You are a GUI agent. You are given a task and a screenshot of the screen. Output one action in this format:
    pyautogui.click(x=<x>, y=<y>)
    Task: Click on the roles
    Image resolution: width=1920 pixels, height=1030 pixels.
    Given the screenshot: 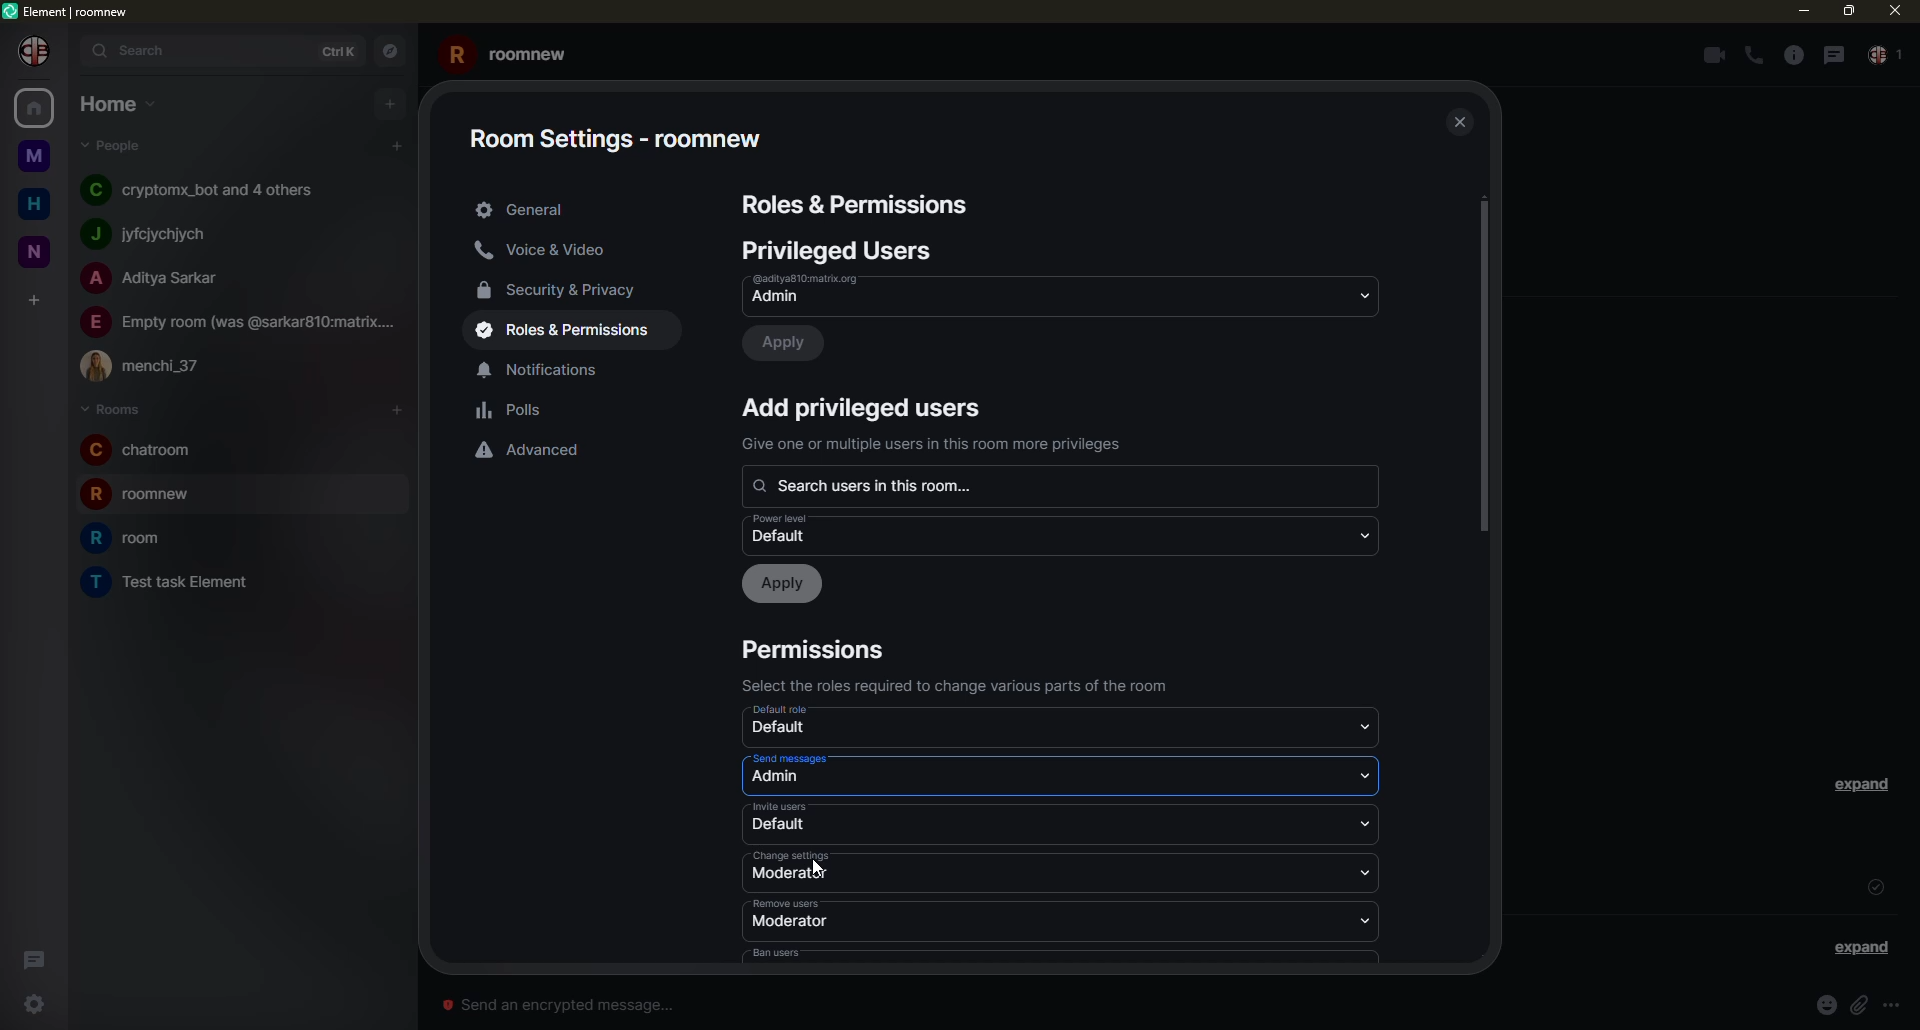 What is the action you would take?
    pyautogui.click(x=858, y=206)
    